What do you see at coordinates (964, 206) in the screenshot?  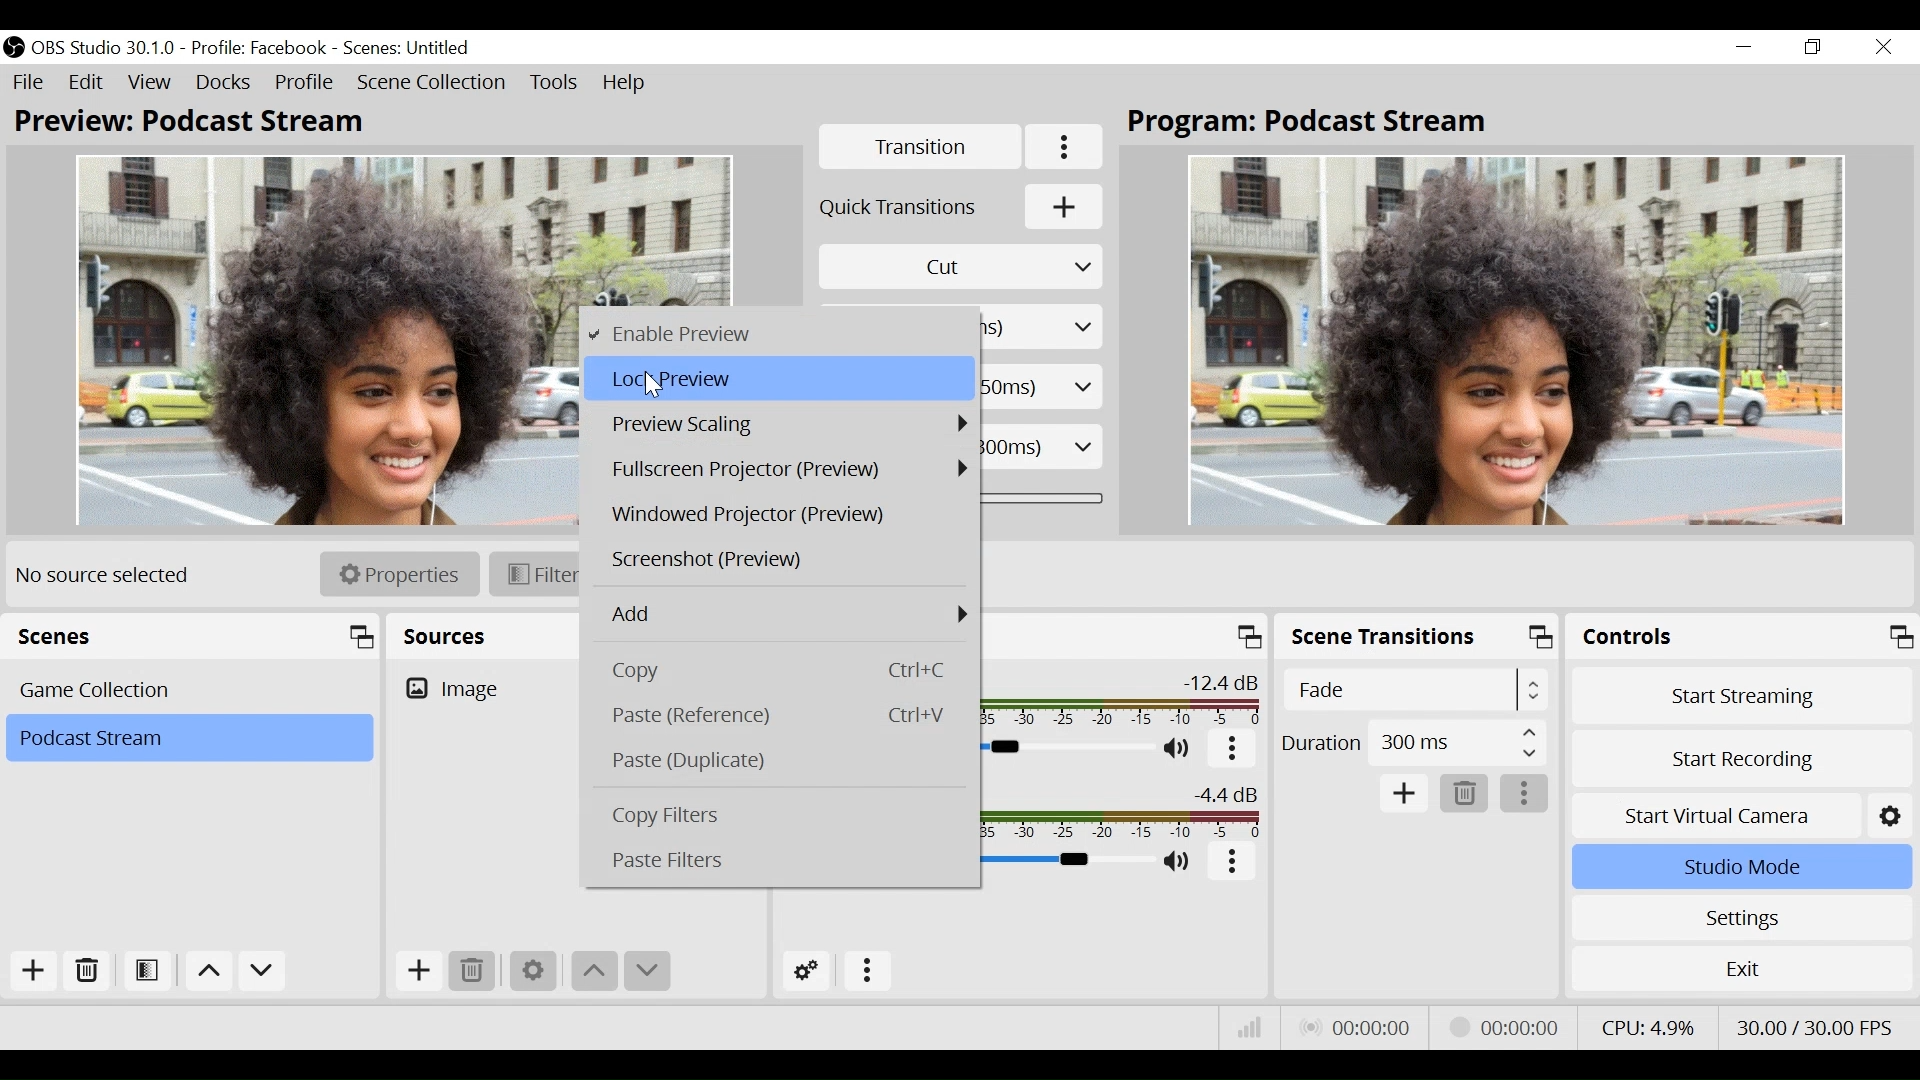 I see `Add Quick Transitions` at bounding box center [964, 206].